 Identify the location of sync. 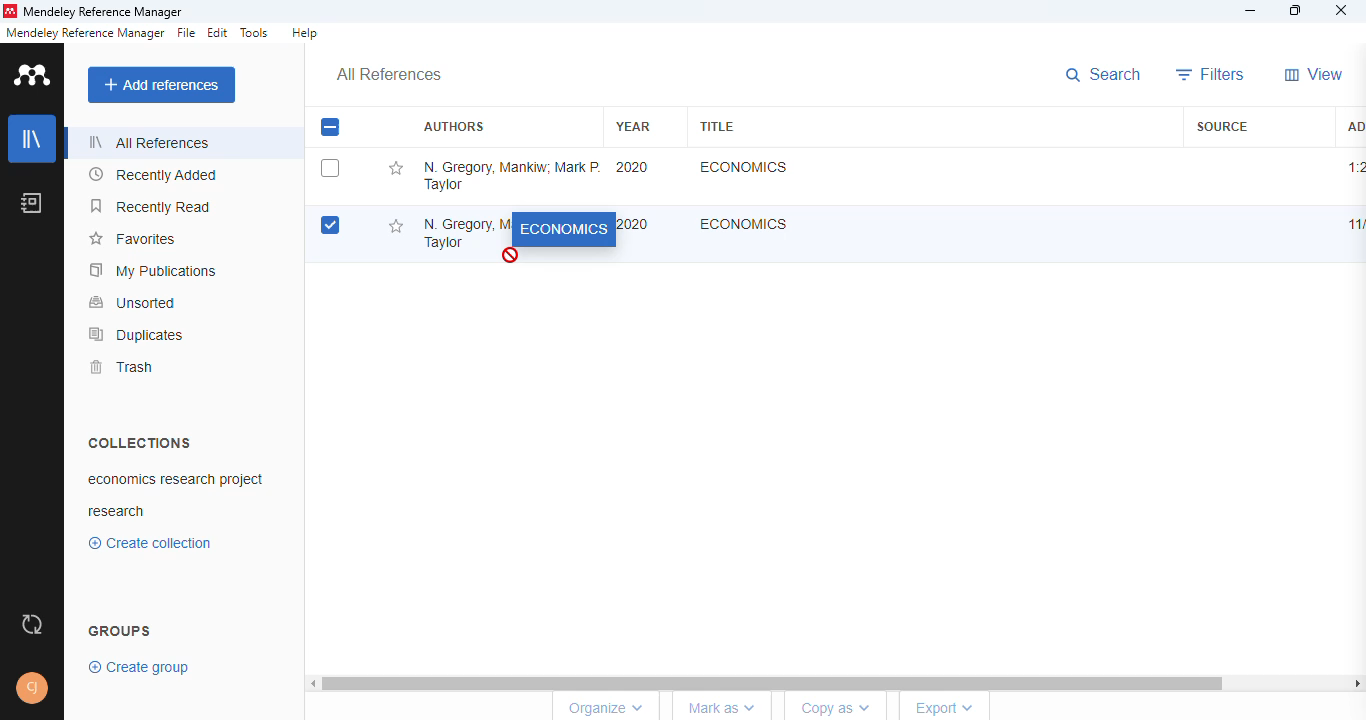
(33, 624).